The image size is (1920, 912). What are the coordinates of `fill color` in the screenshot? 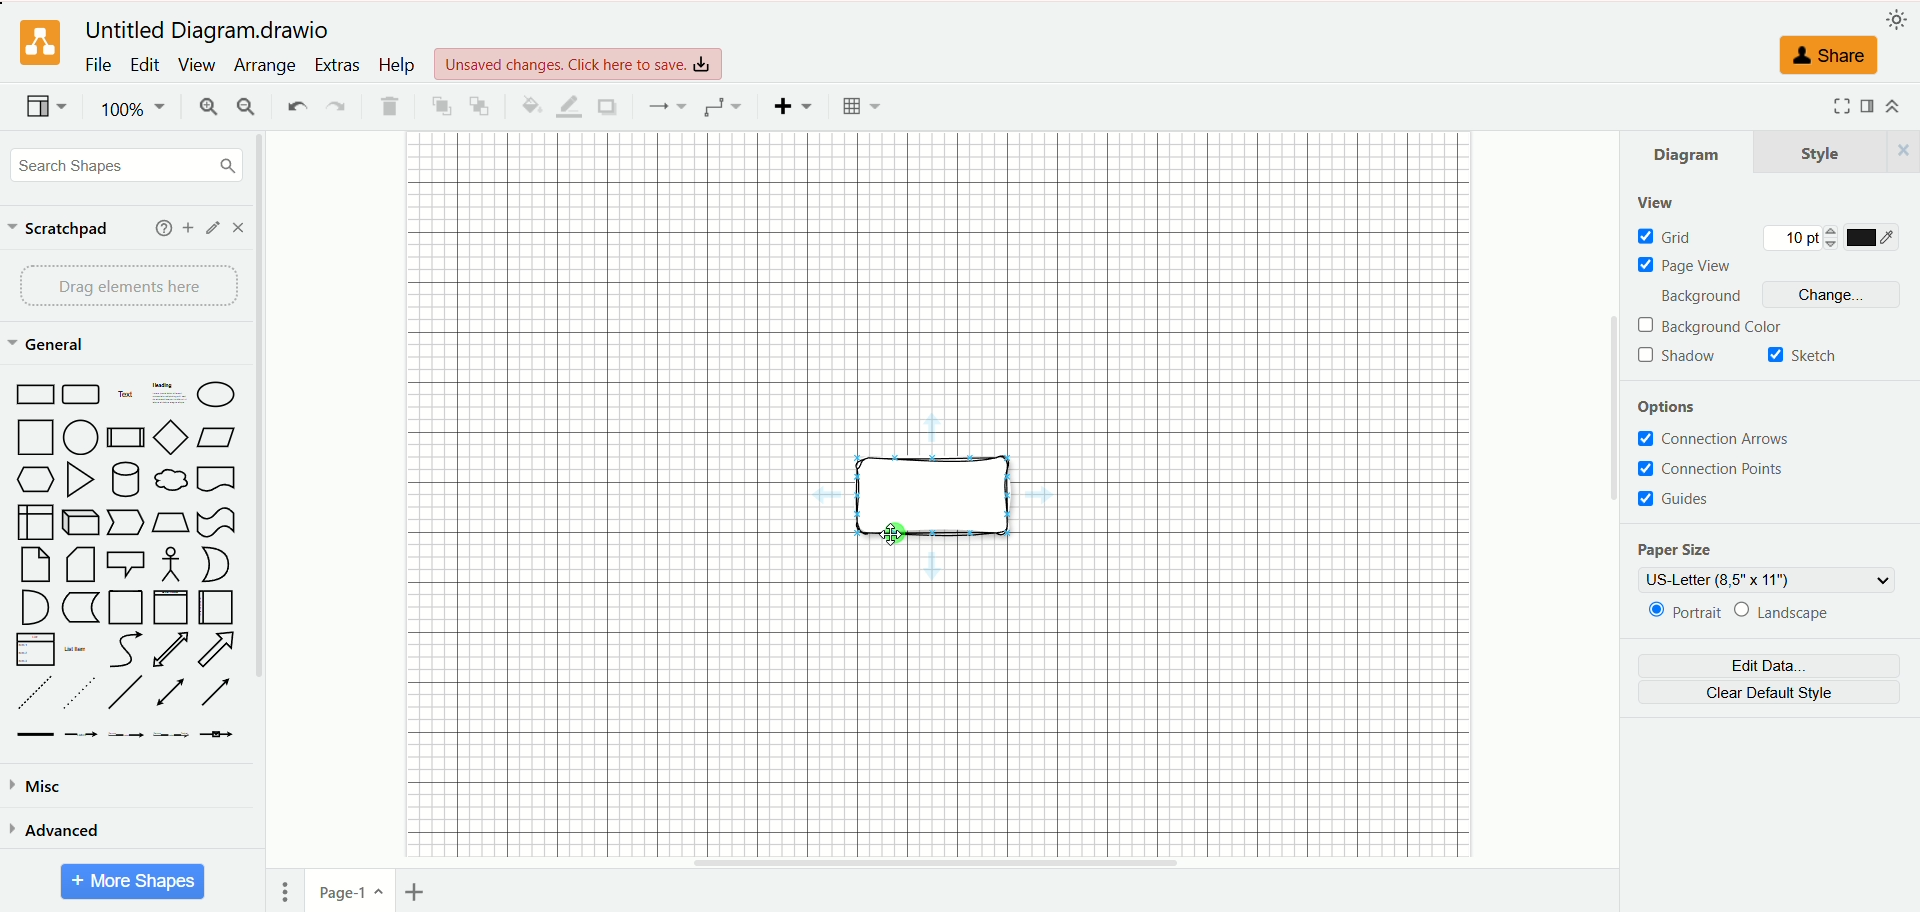 It's located at (531, 105).